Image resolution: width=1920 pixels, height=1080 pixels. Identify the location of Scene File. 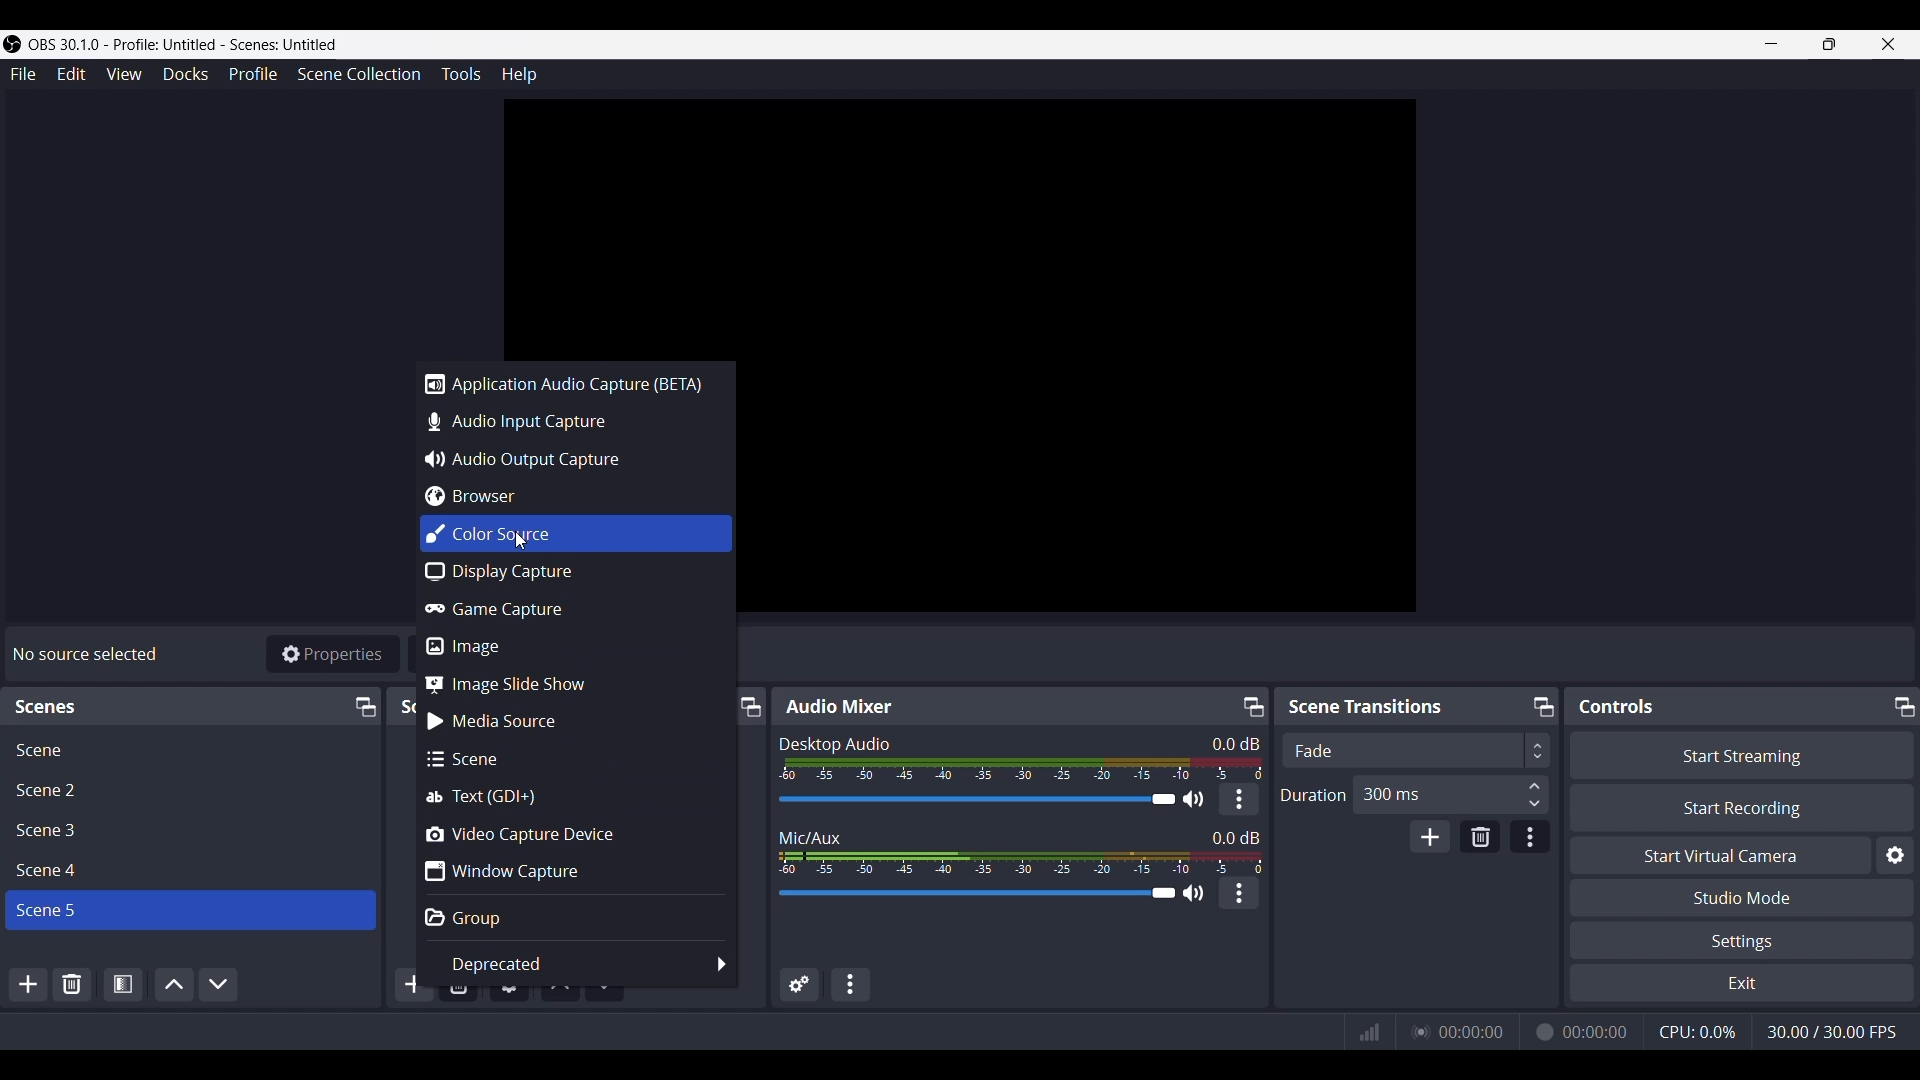
(186, 870).